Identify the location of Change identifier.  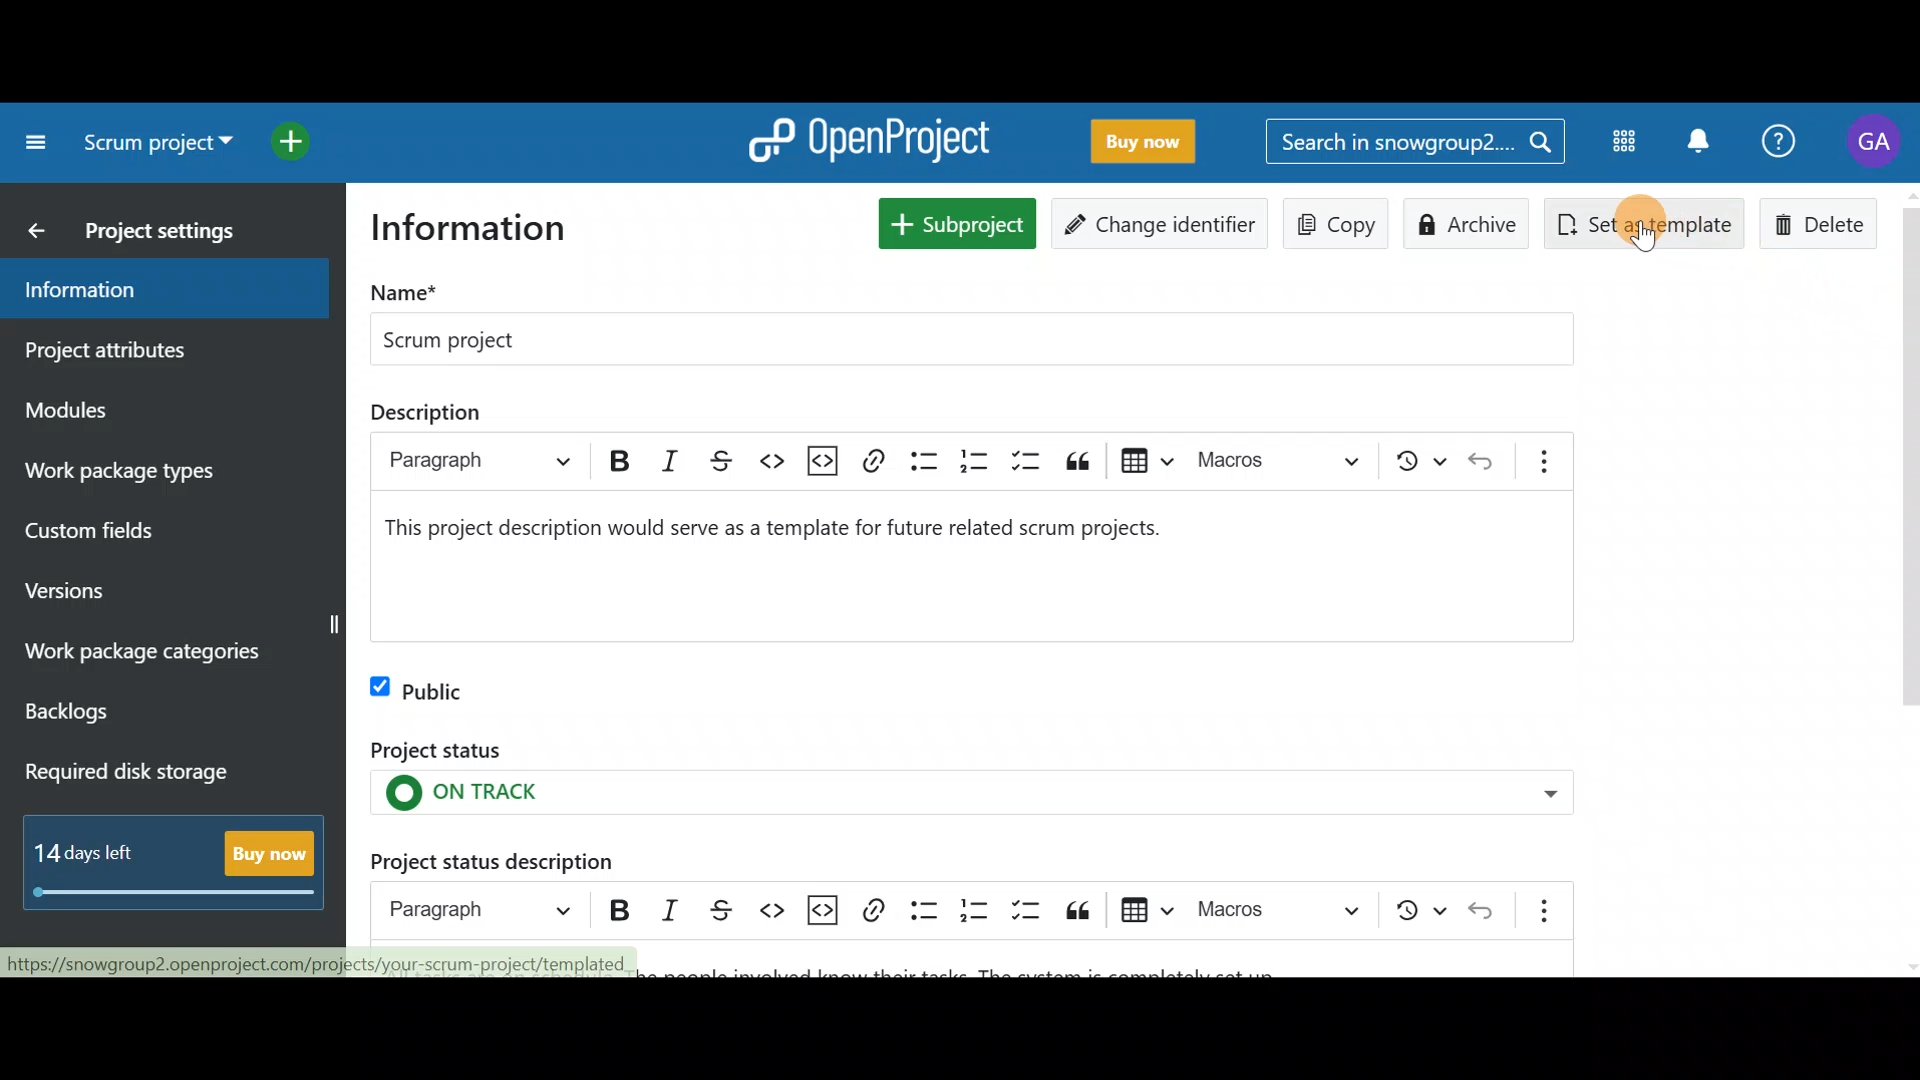
(1163, 222).